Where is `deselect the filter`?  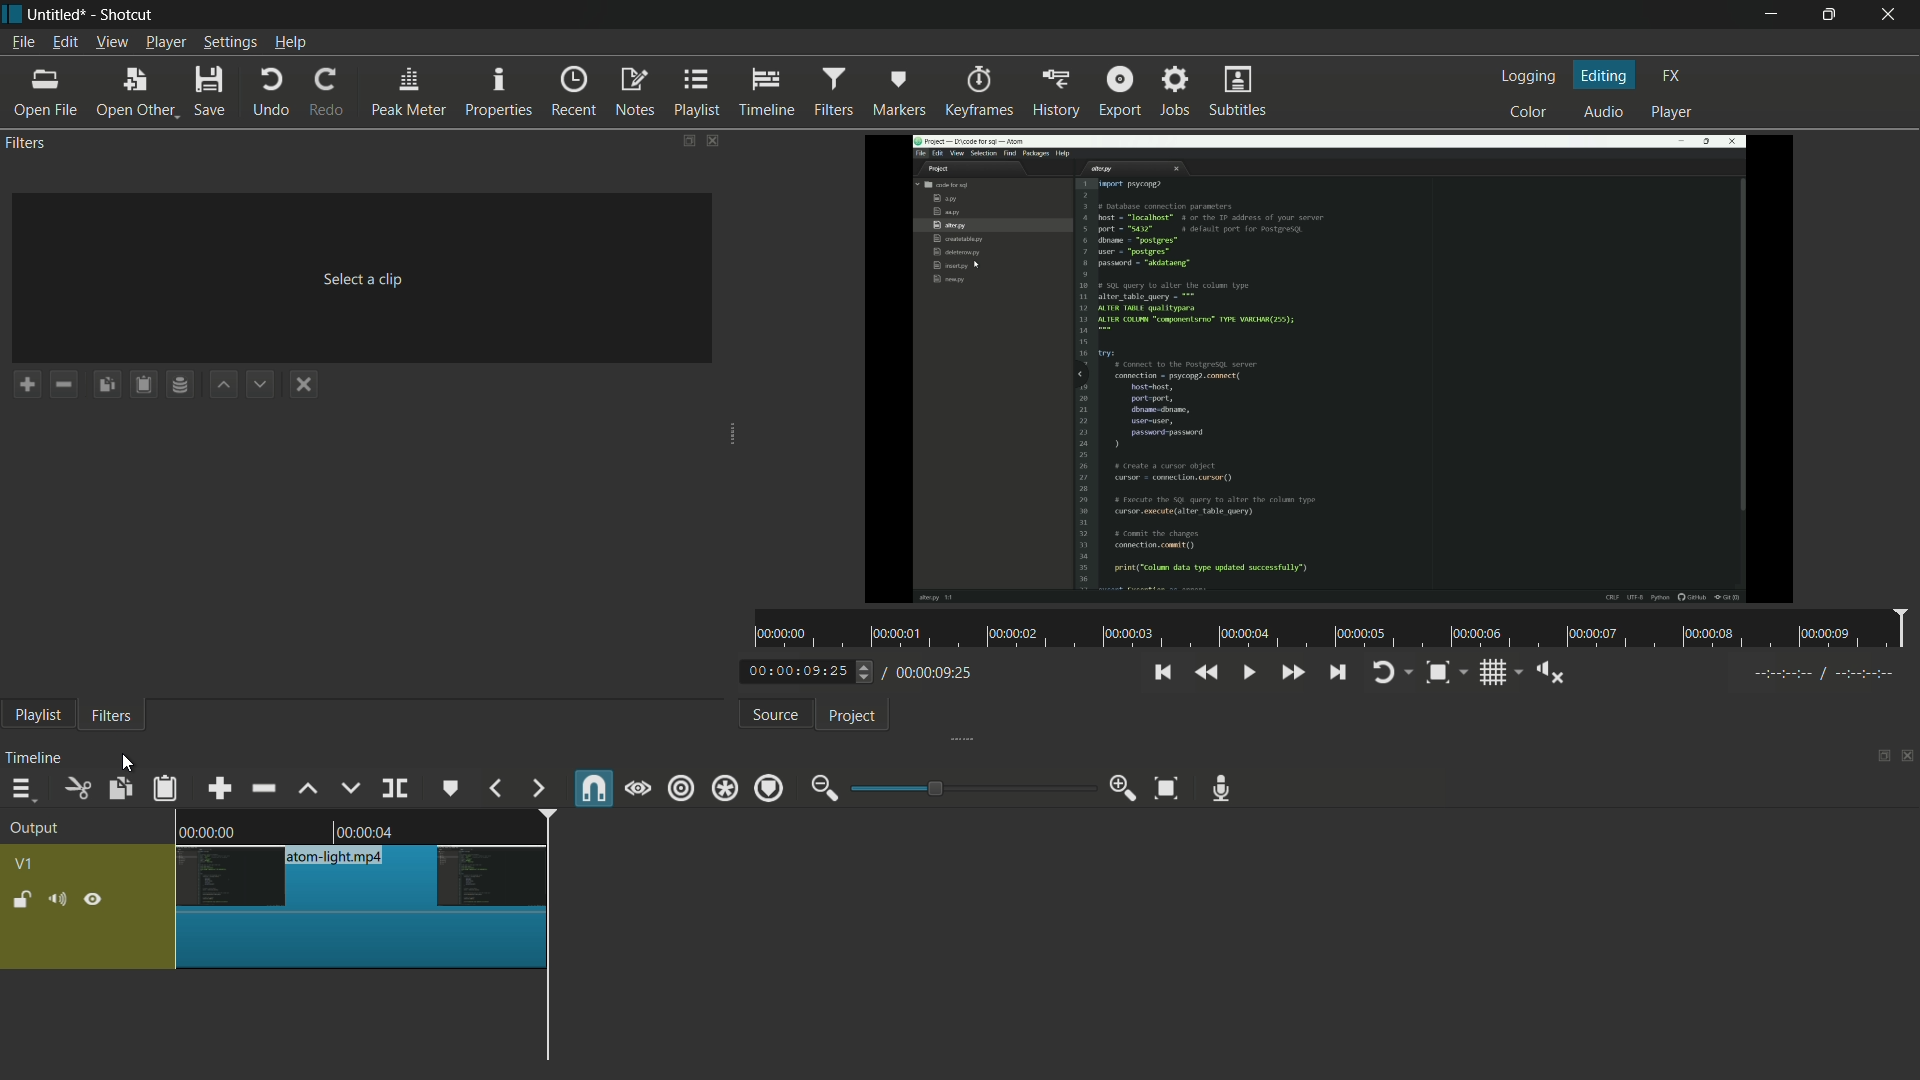
deselect the filter is located at coordinates (308, 385).